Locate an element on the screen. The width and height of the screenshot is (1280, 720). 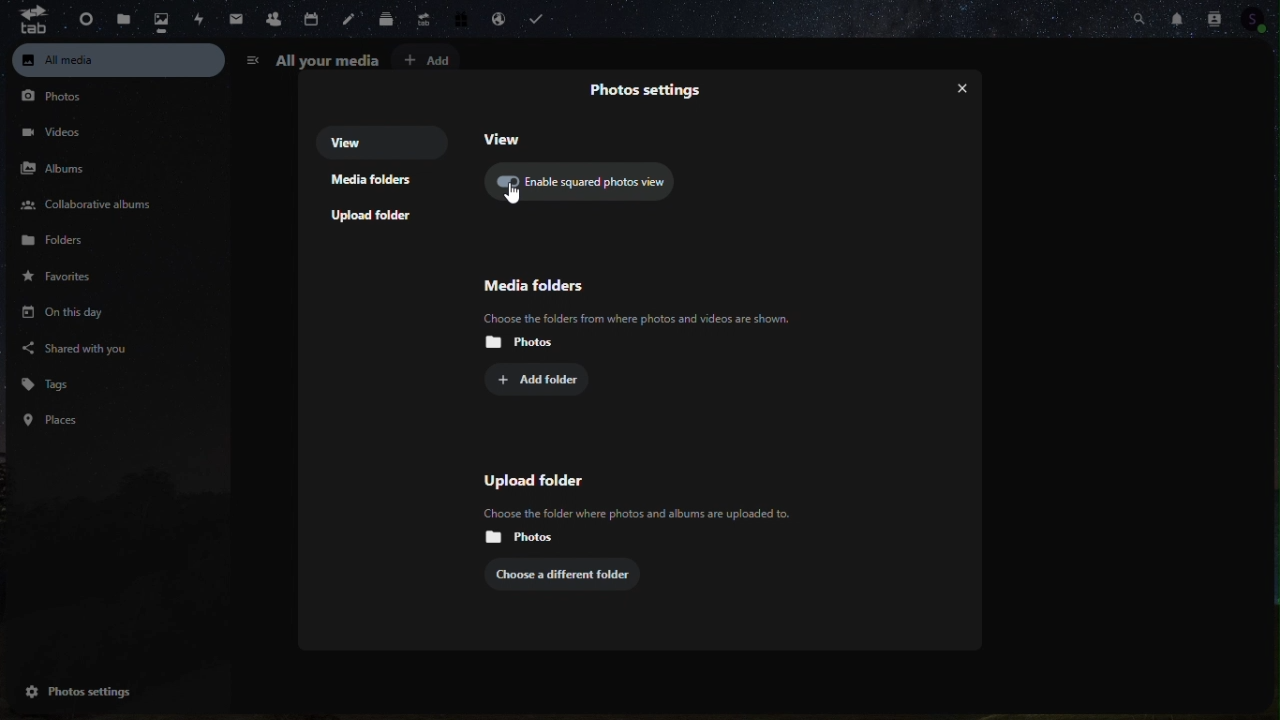
Mail is located at coordinates (233, 19).